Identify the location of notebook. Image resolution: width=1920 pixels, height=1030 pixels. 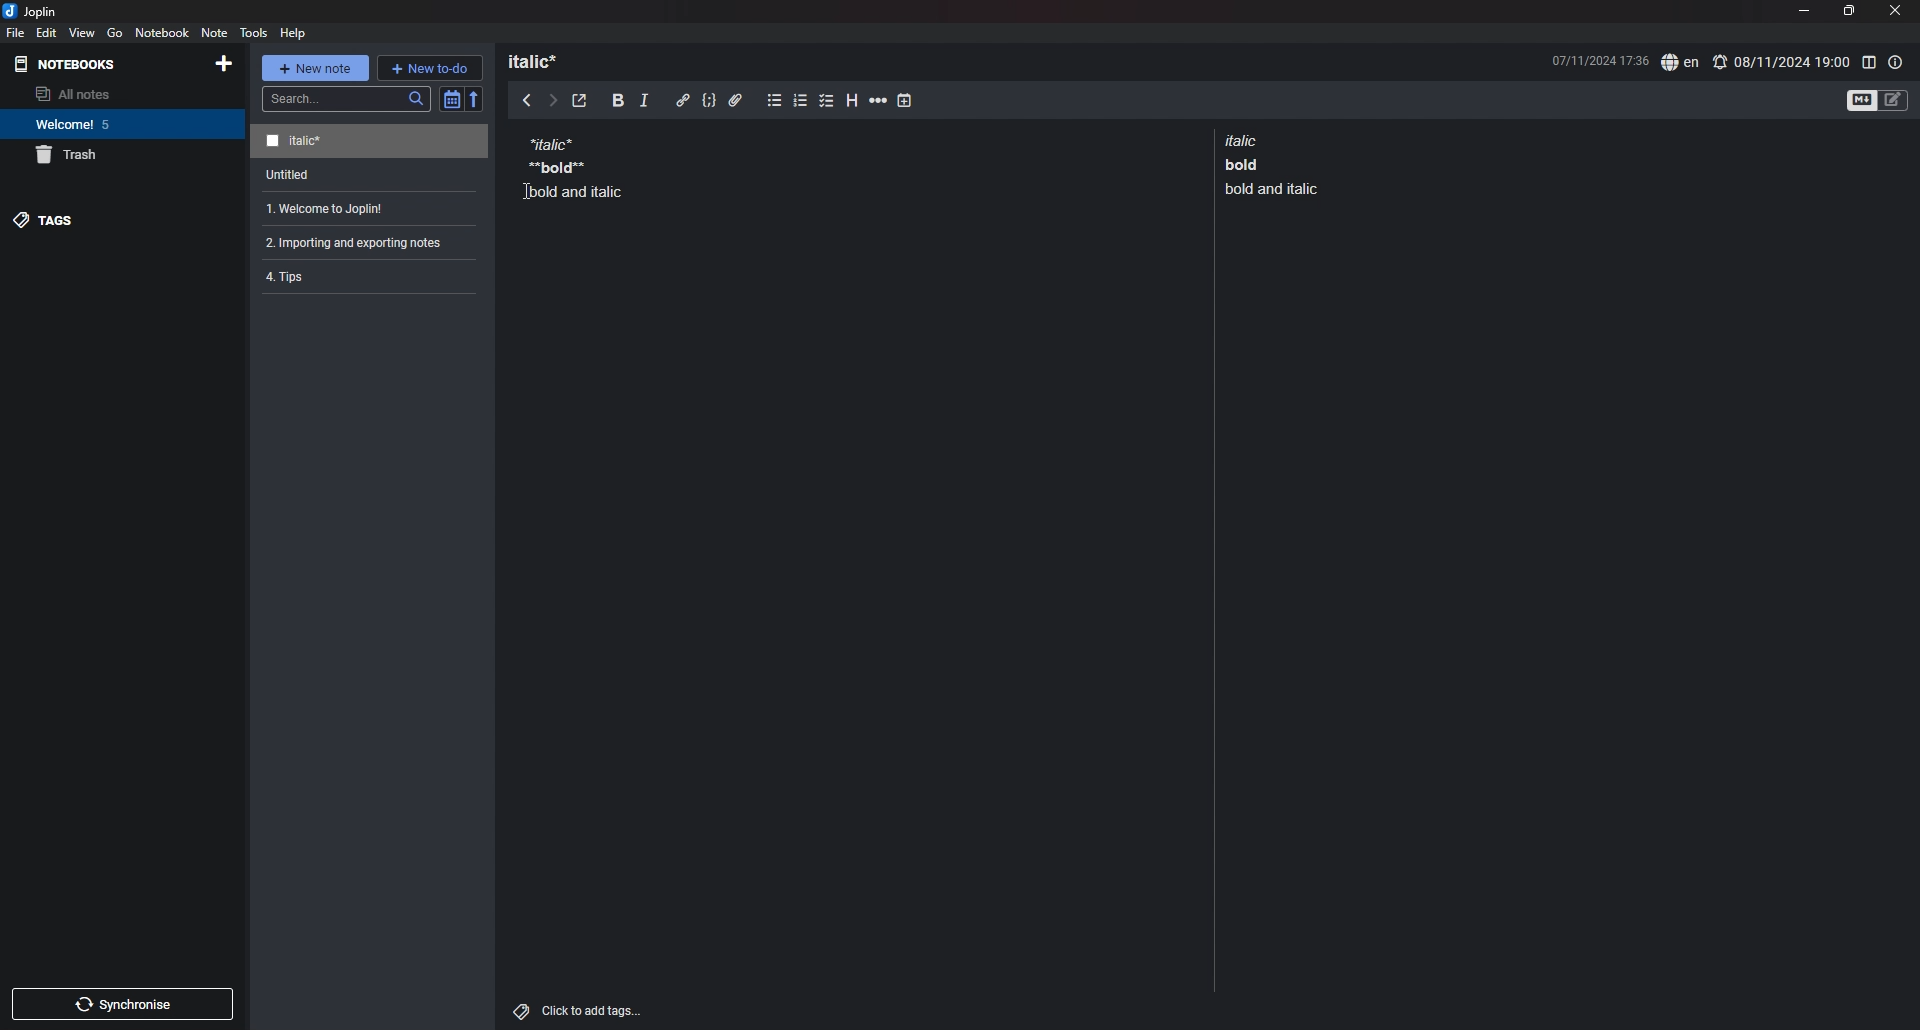
(163, 32).